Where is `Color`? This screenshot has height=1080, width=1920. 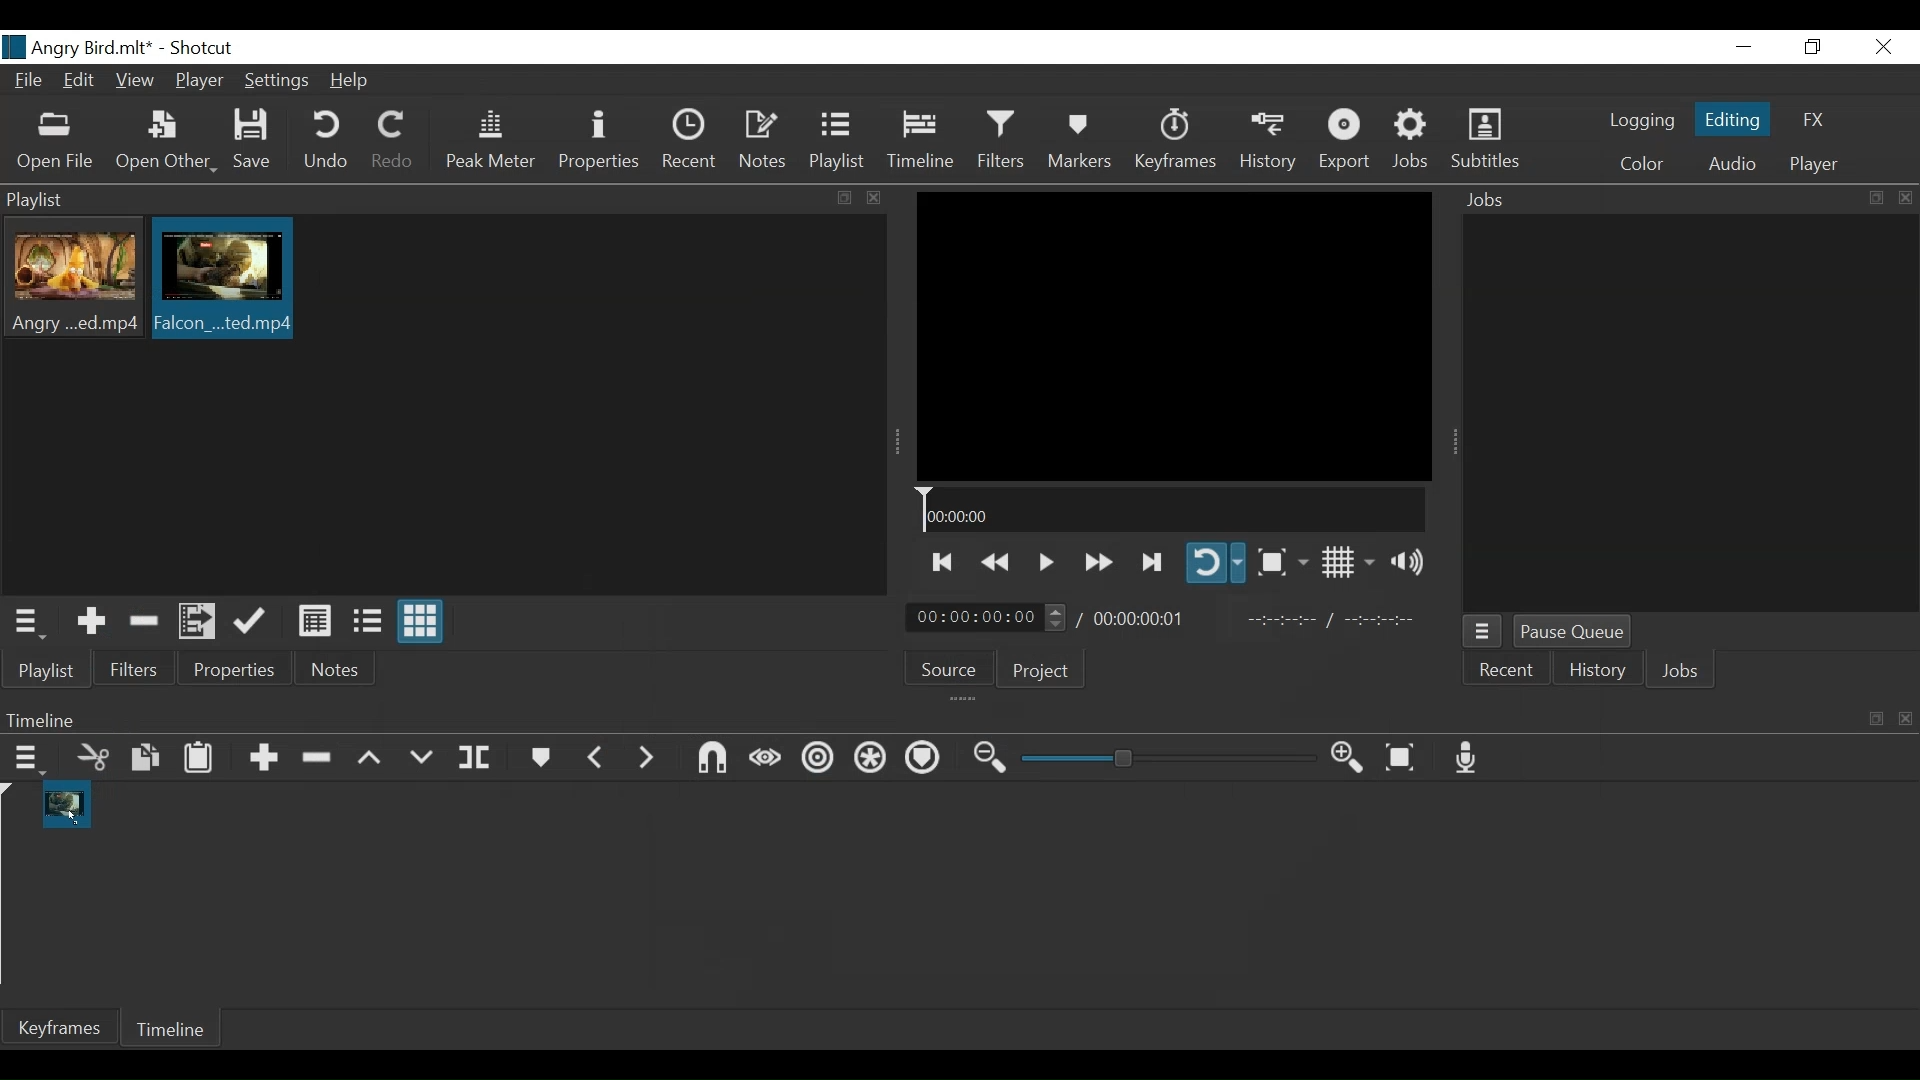 Color is located at coordinates (1637, 164).